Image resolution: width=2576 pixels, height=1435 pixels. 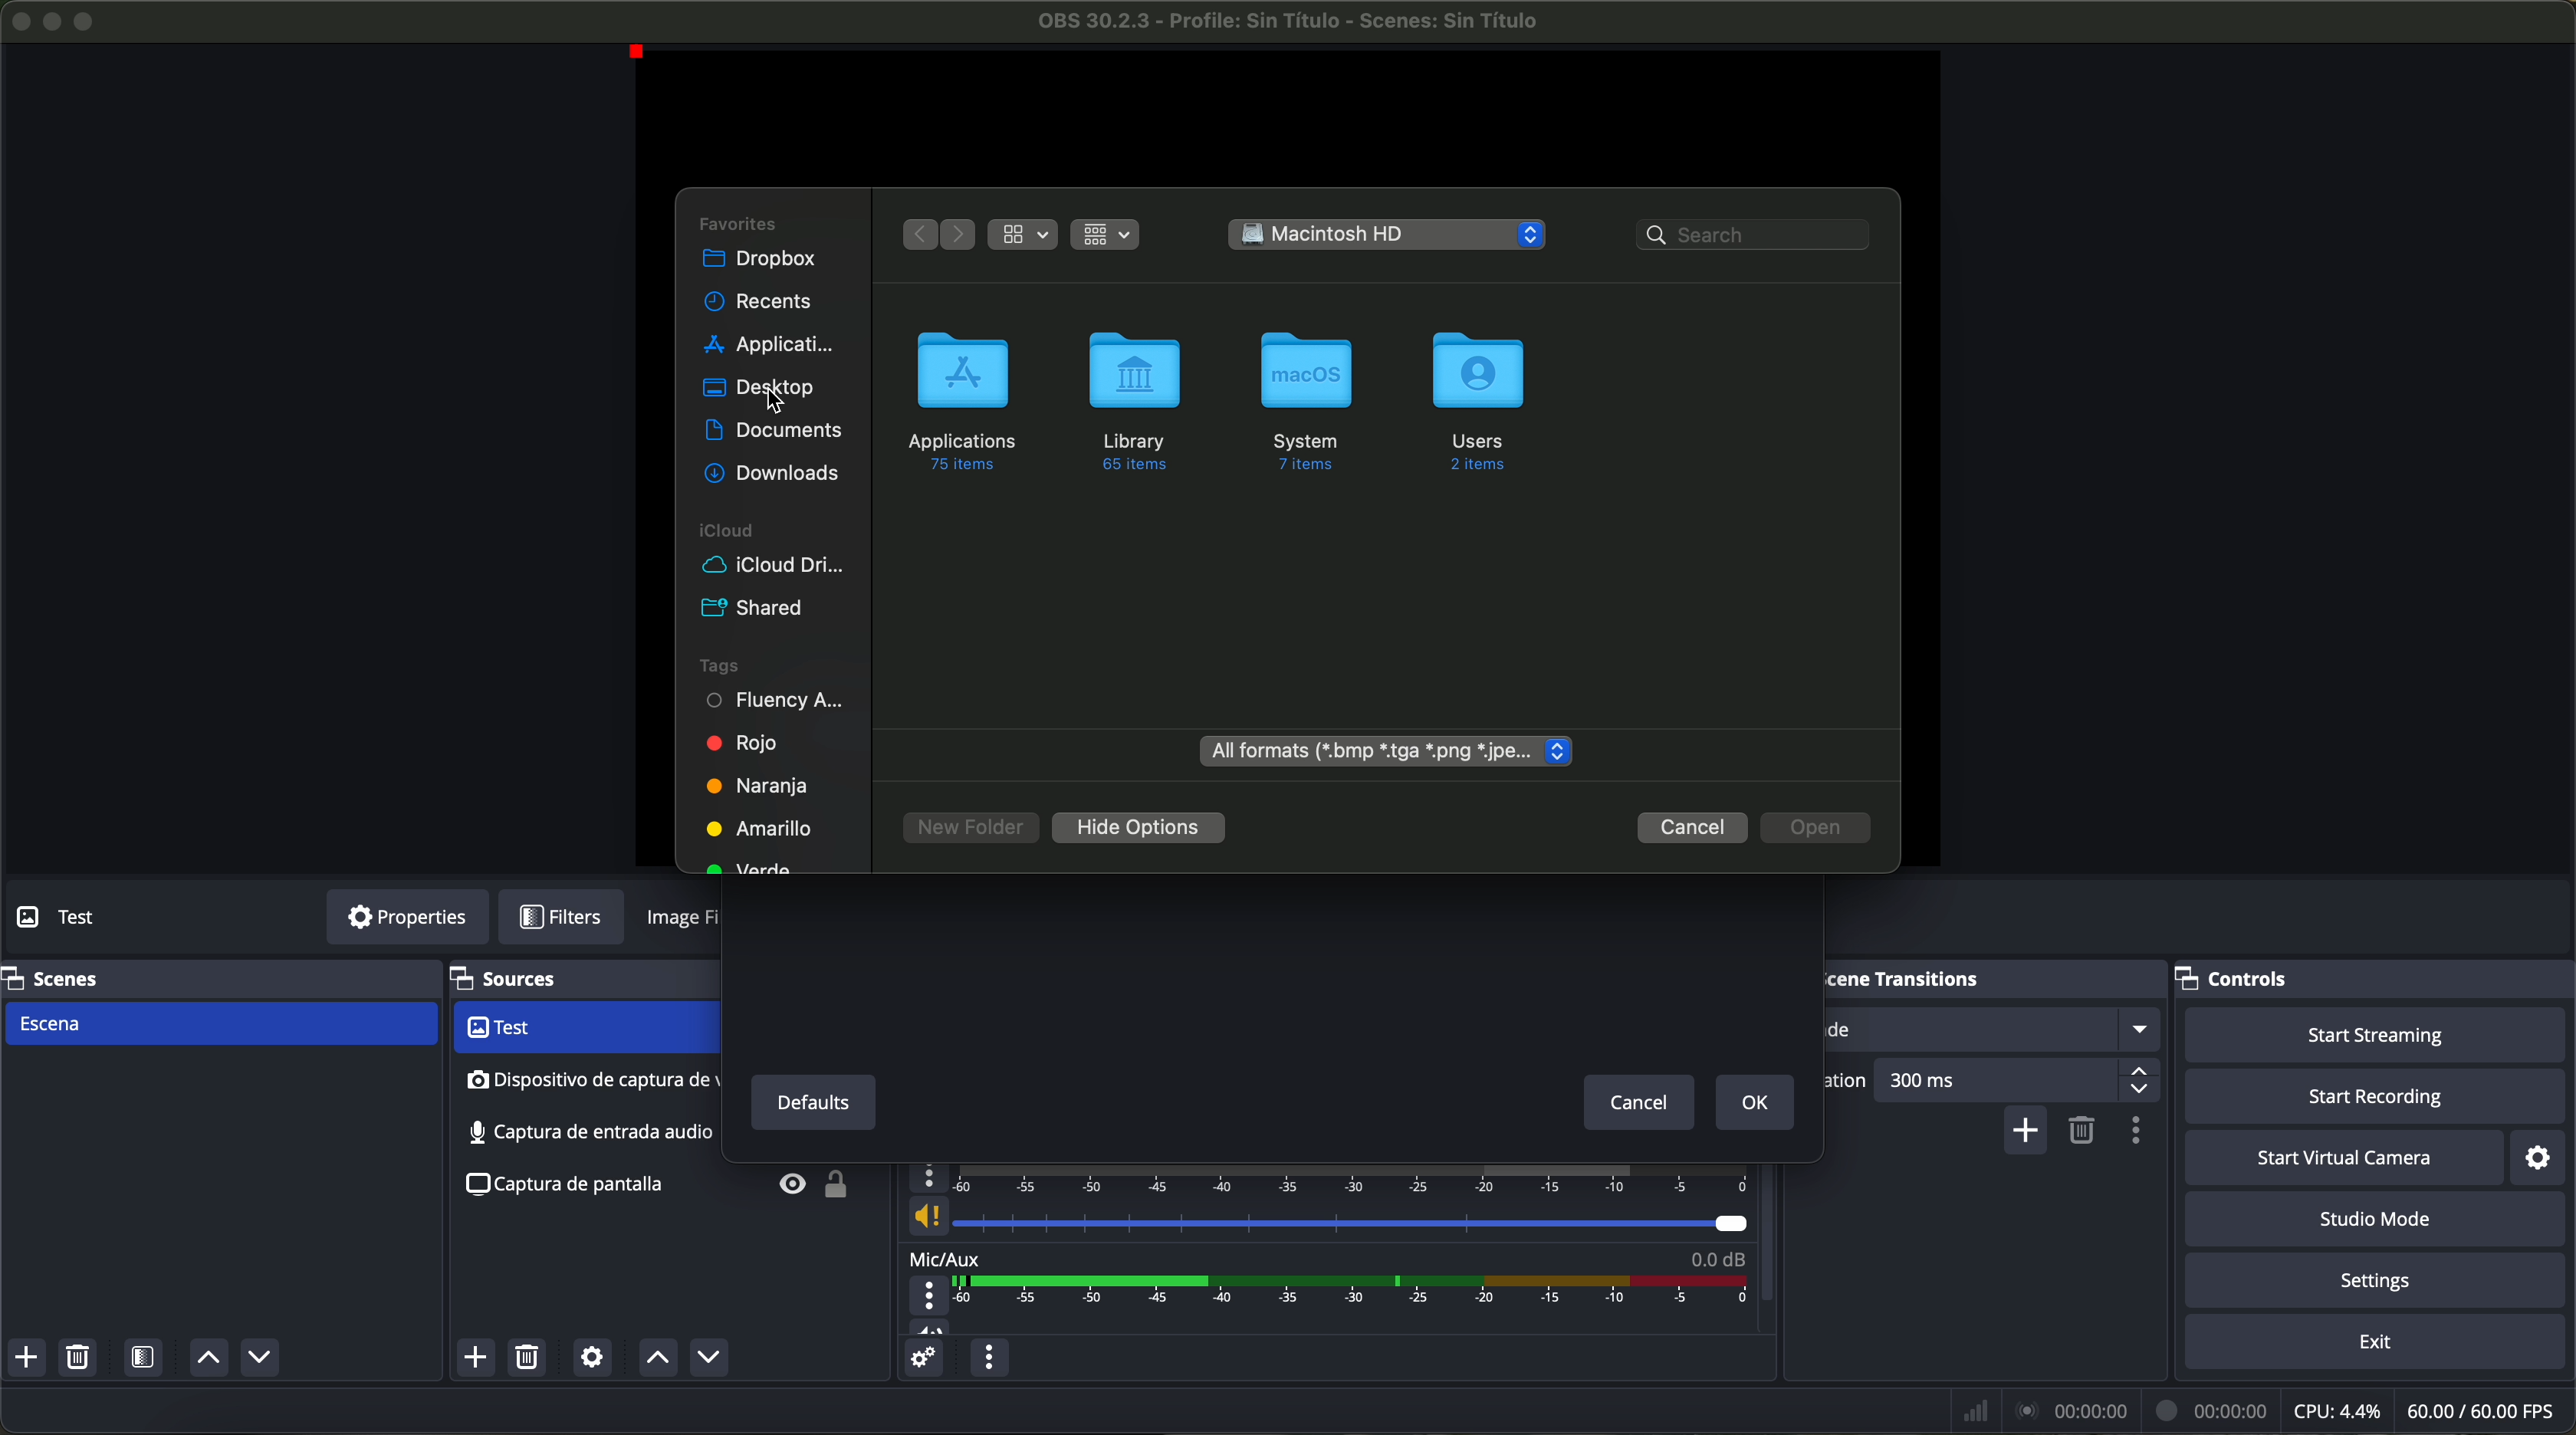 What do you see at coordinates (573, 918) in the screenshot?
I see `filters` at bounding box center [573, 918].